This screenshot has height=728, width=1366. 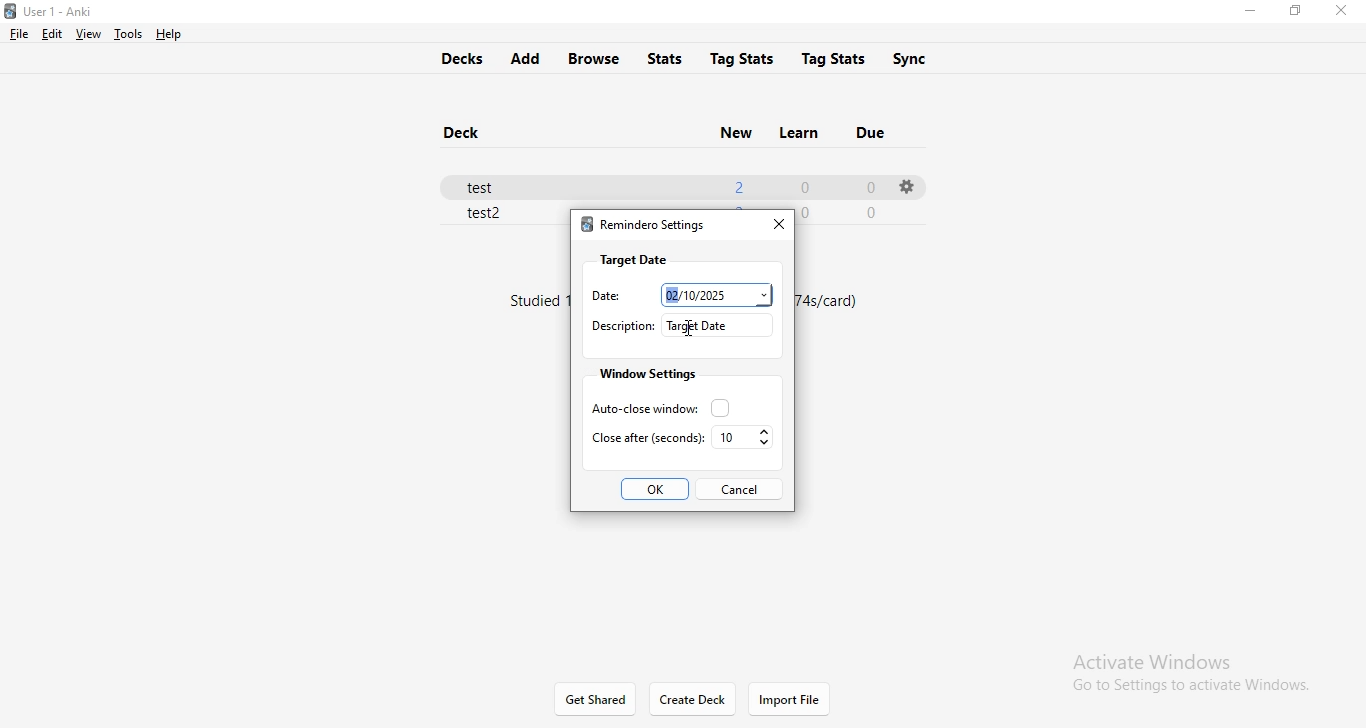 What do you see at coordinates (869, 188) in the screenshot?
I see `0` at bounding box center [869, 188].